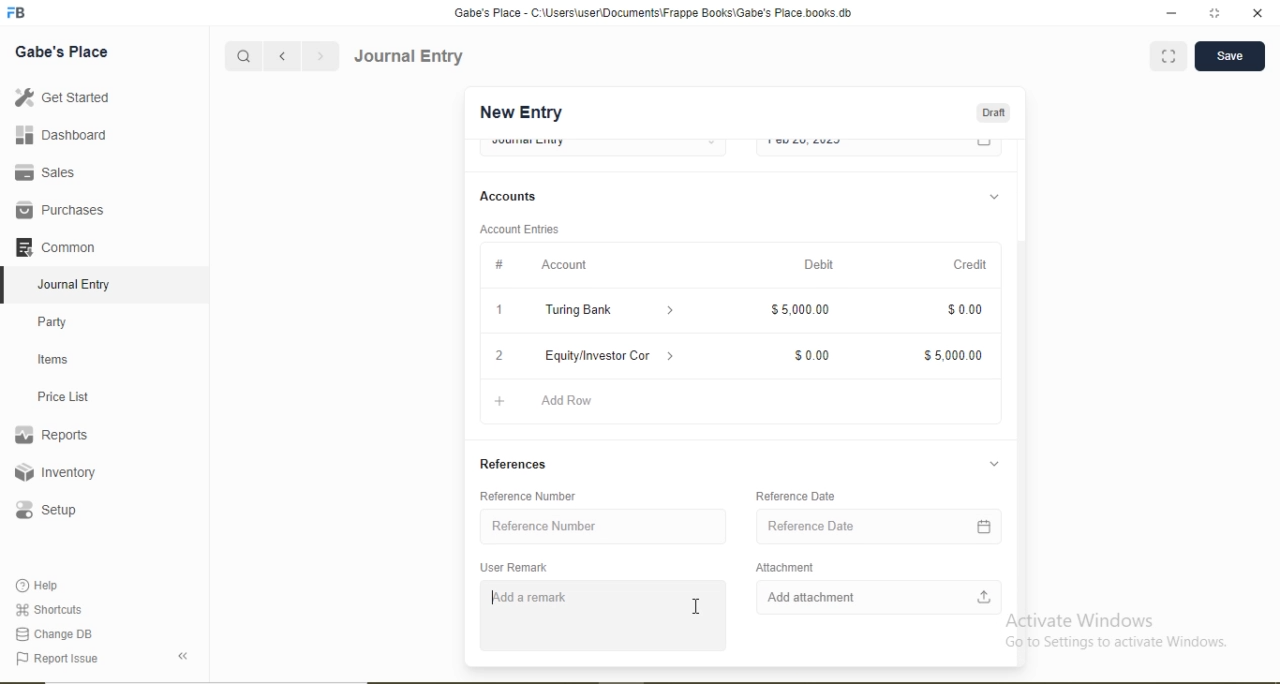  What do you see at coordinates (519, 229) in the screenshot?
I see `Account Entries` at bounding box center [519, 229].